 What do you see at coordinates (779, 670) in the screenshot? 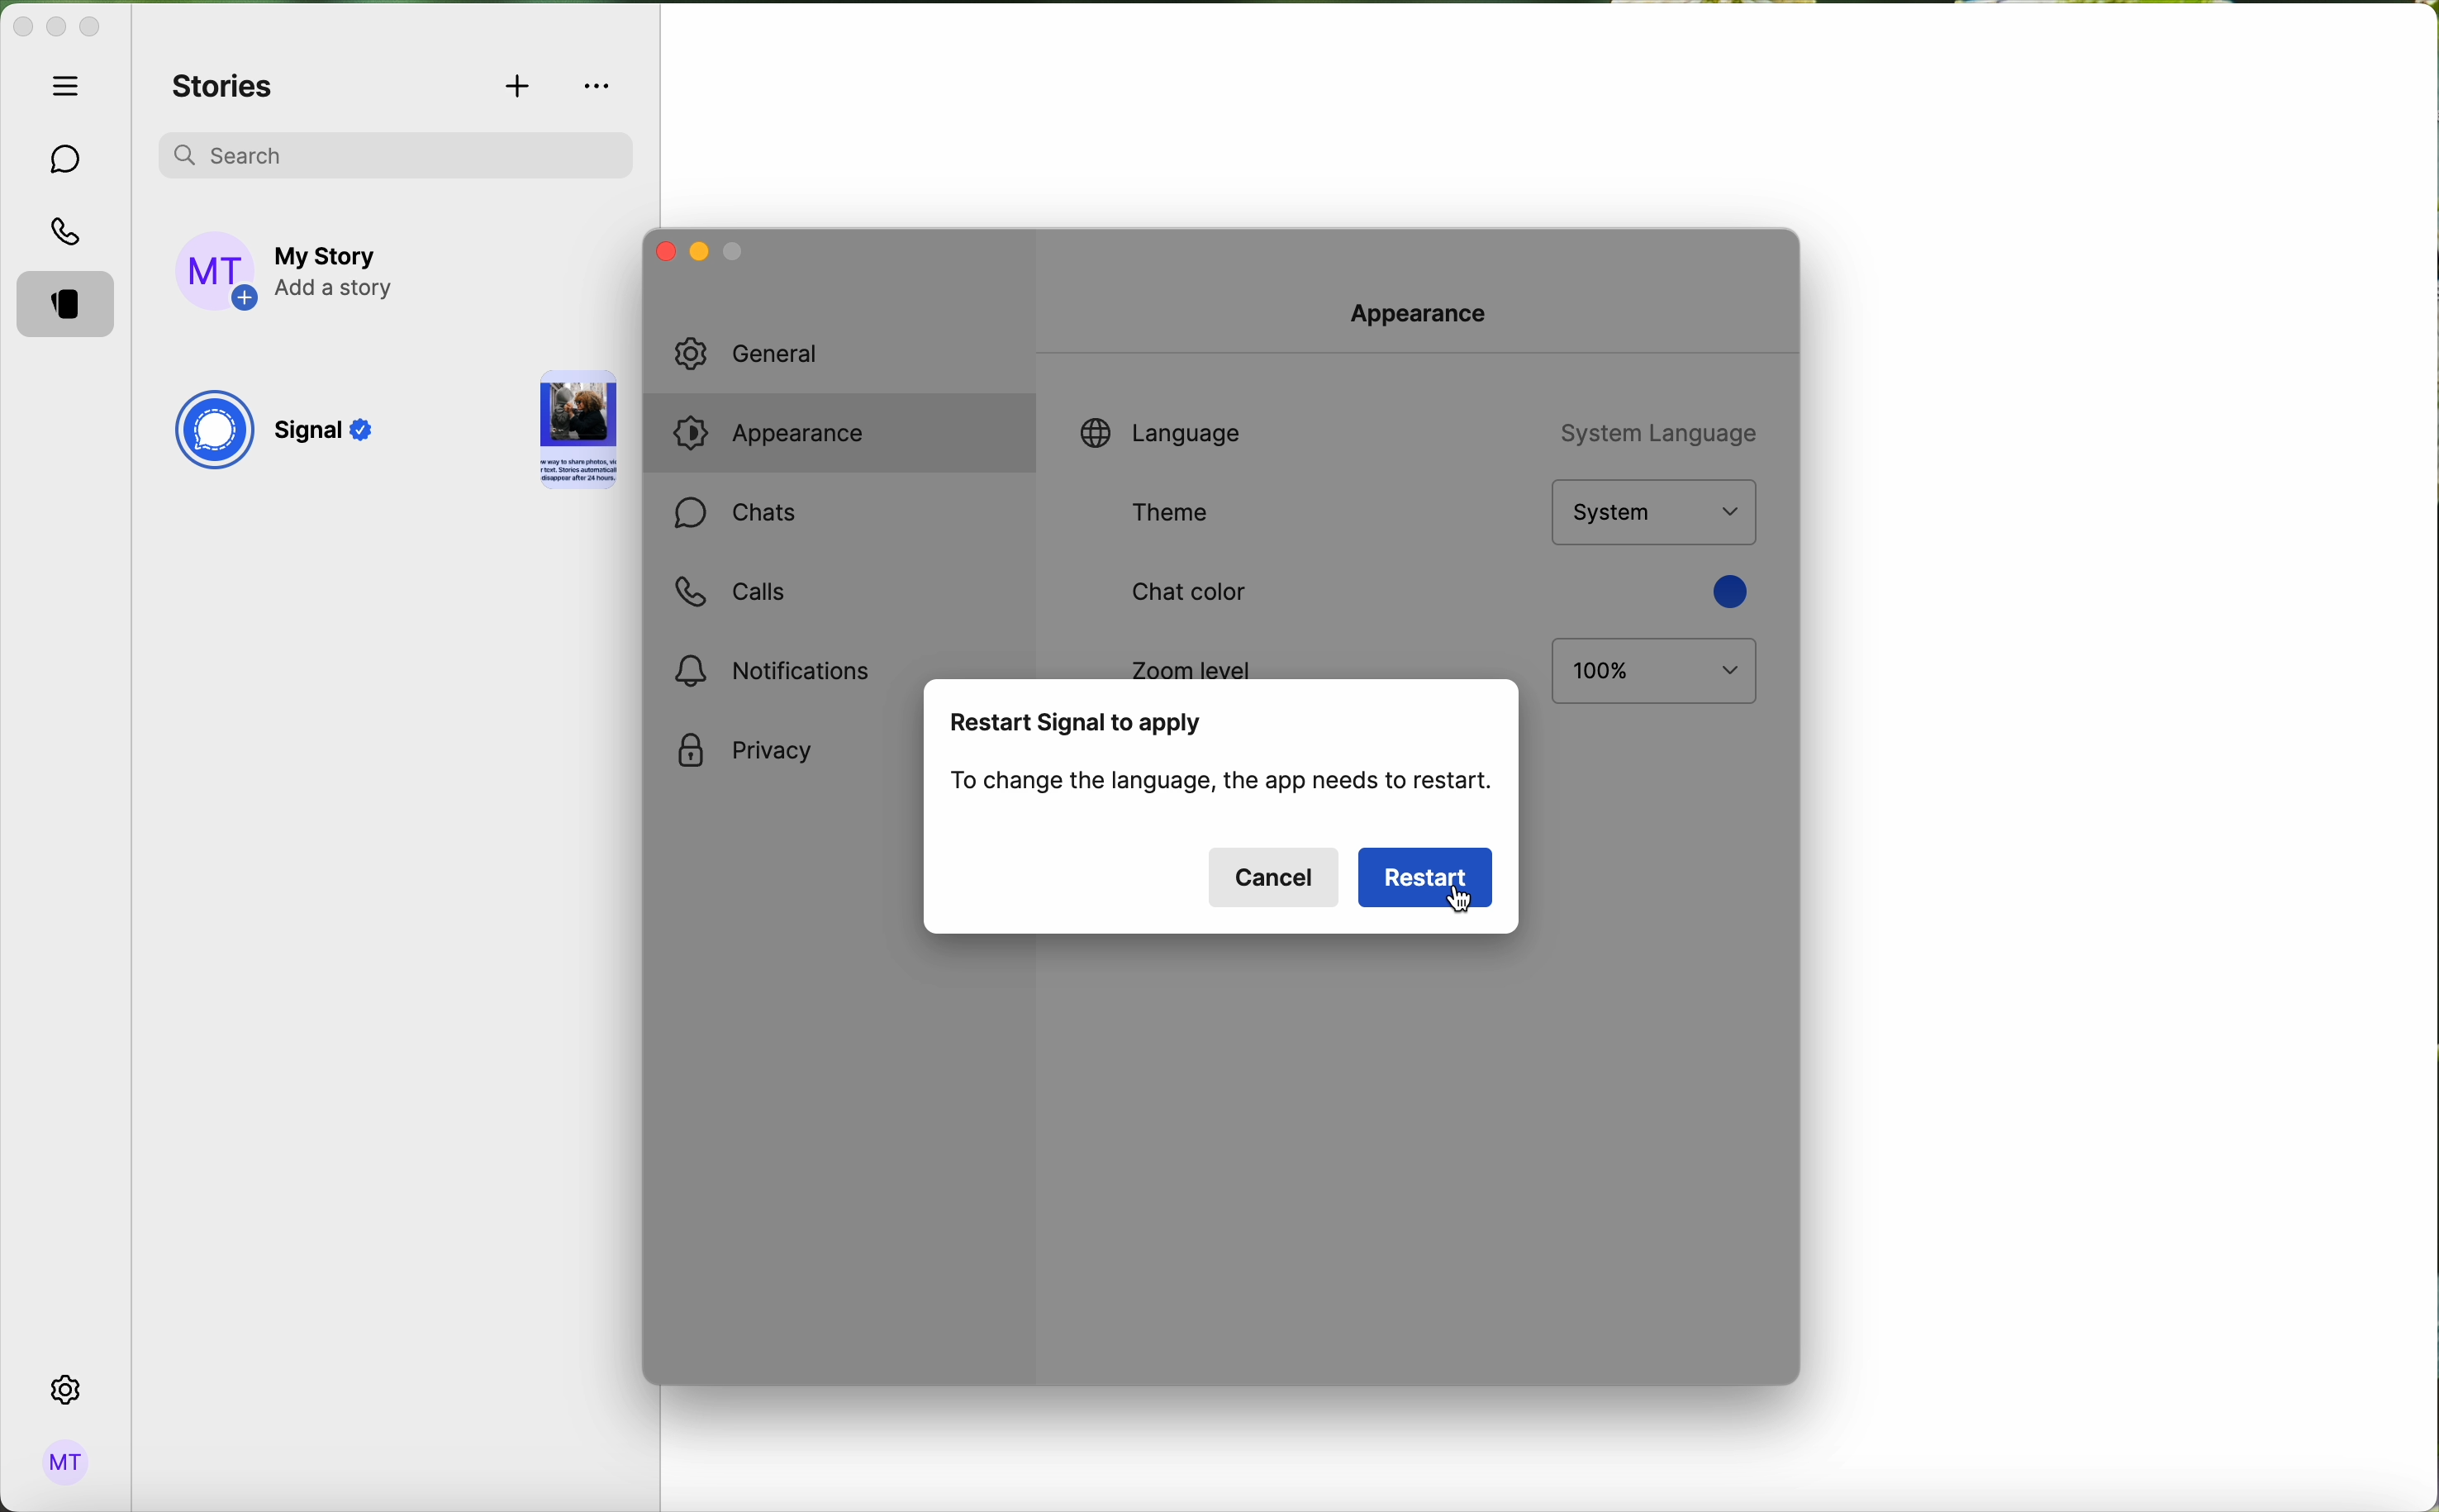
I see `Notifications` at bounding box center [779, 670].